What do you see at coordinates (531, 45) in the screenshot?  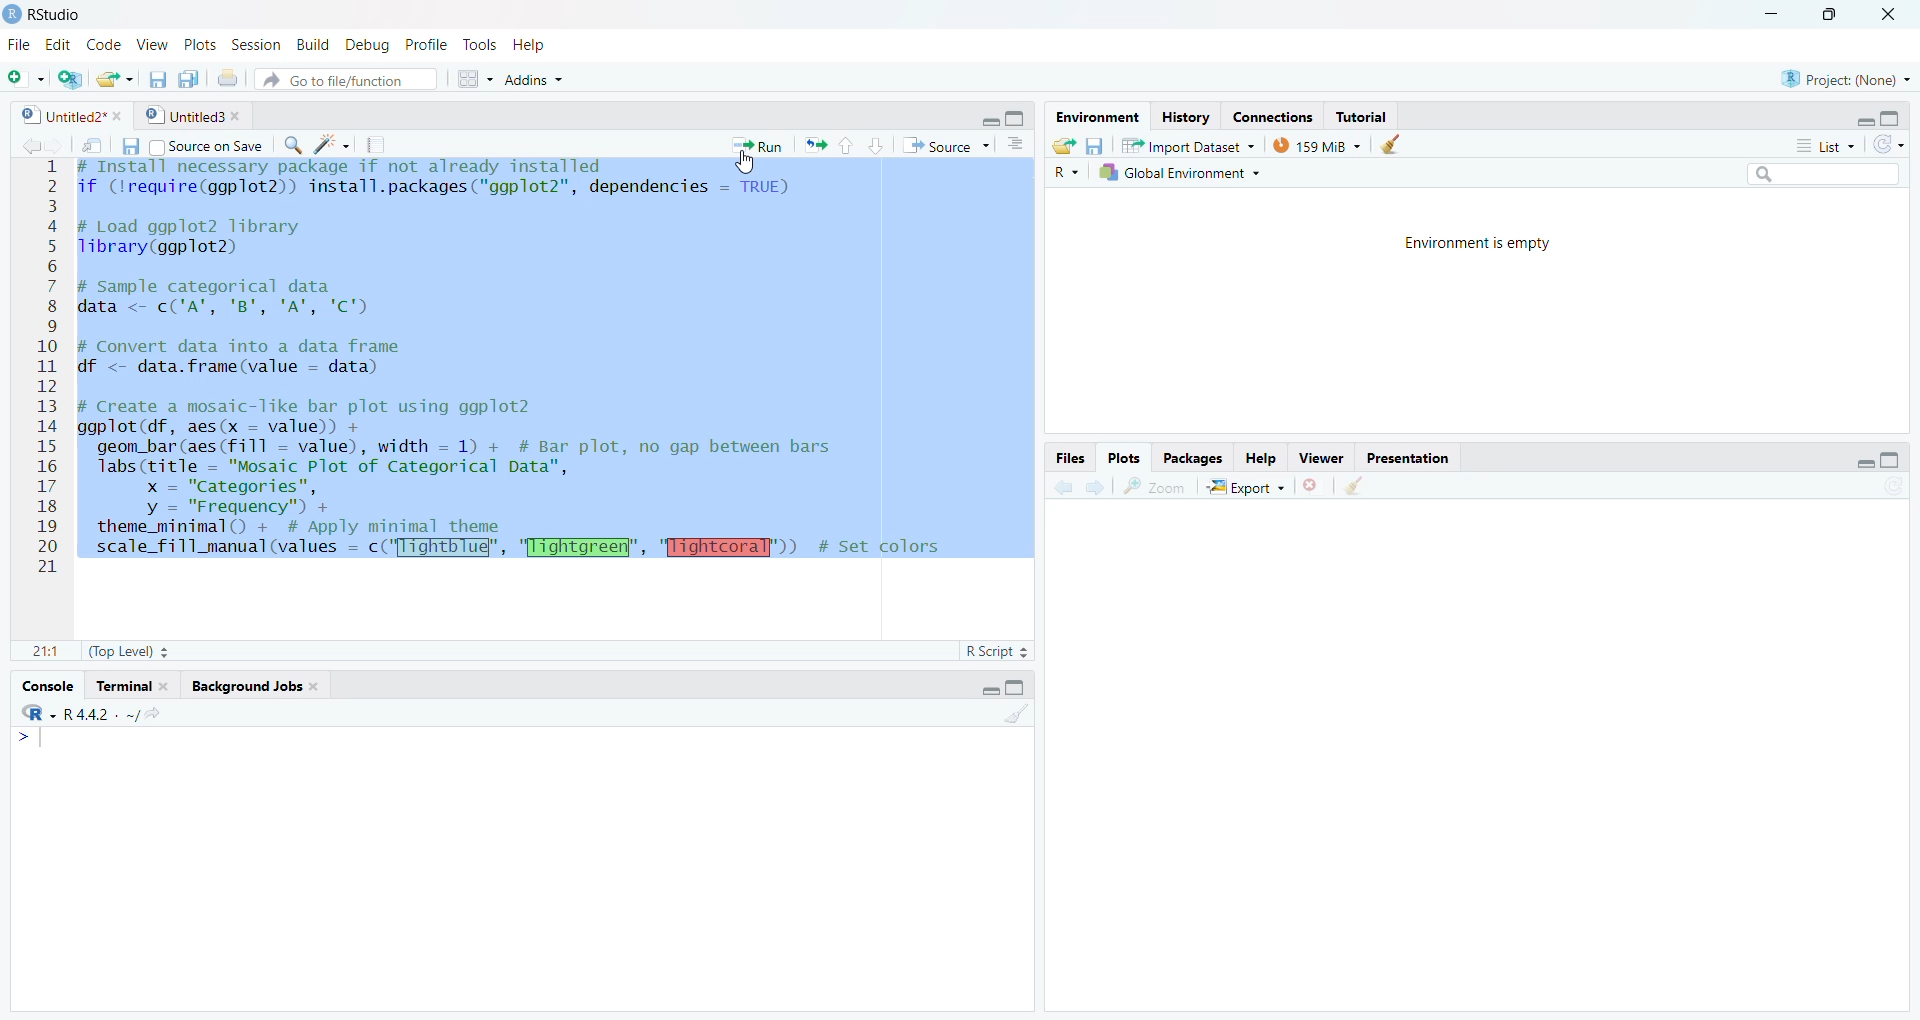 I see `Help` at bounding box center [531, 45].